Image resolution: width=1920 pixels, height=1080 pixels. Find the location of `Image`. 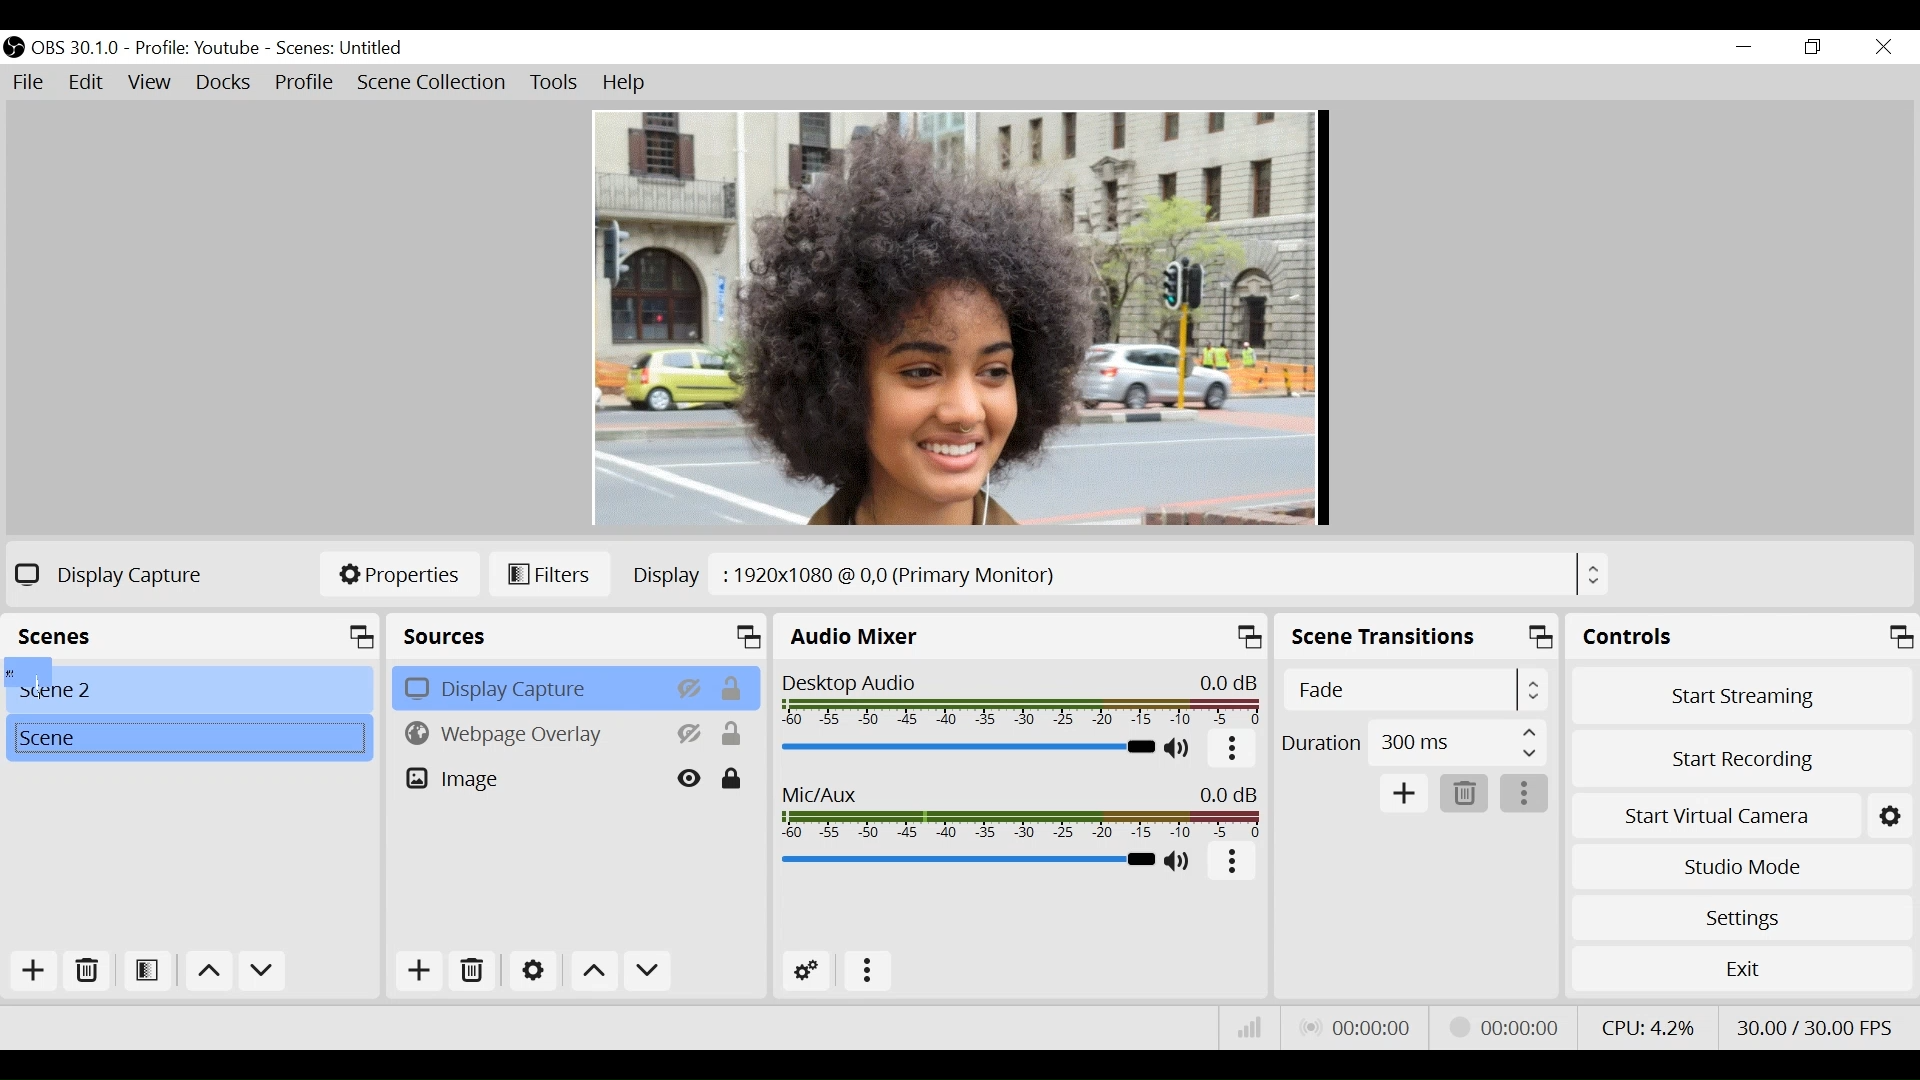

Image is located at coordinates (531, 777).